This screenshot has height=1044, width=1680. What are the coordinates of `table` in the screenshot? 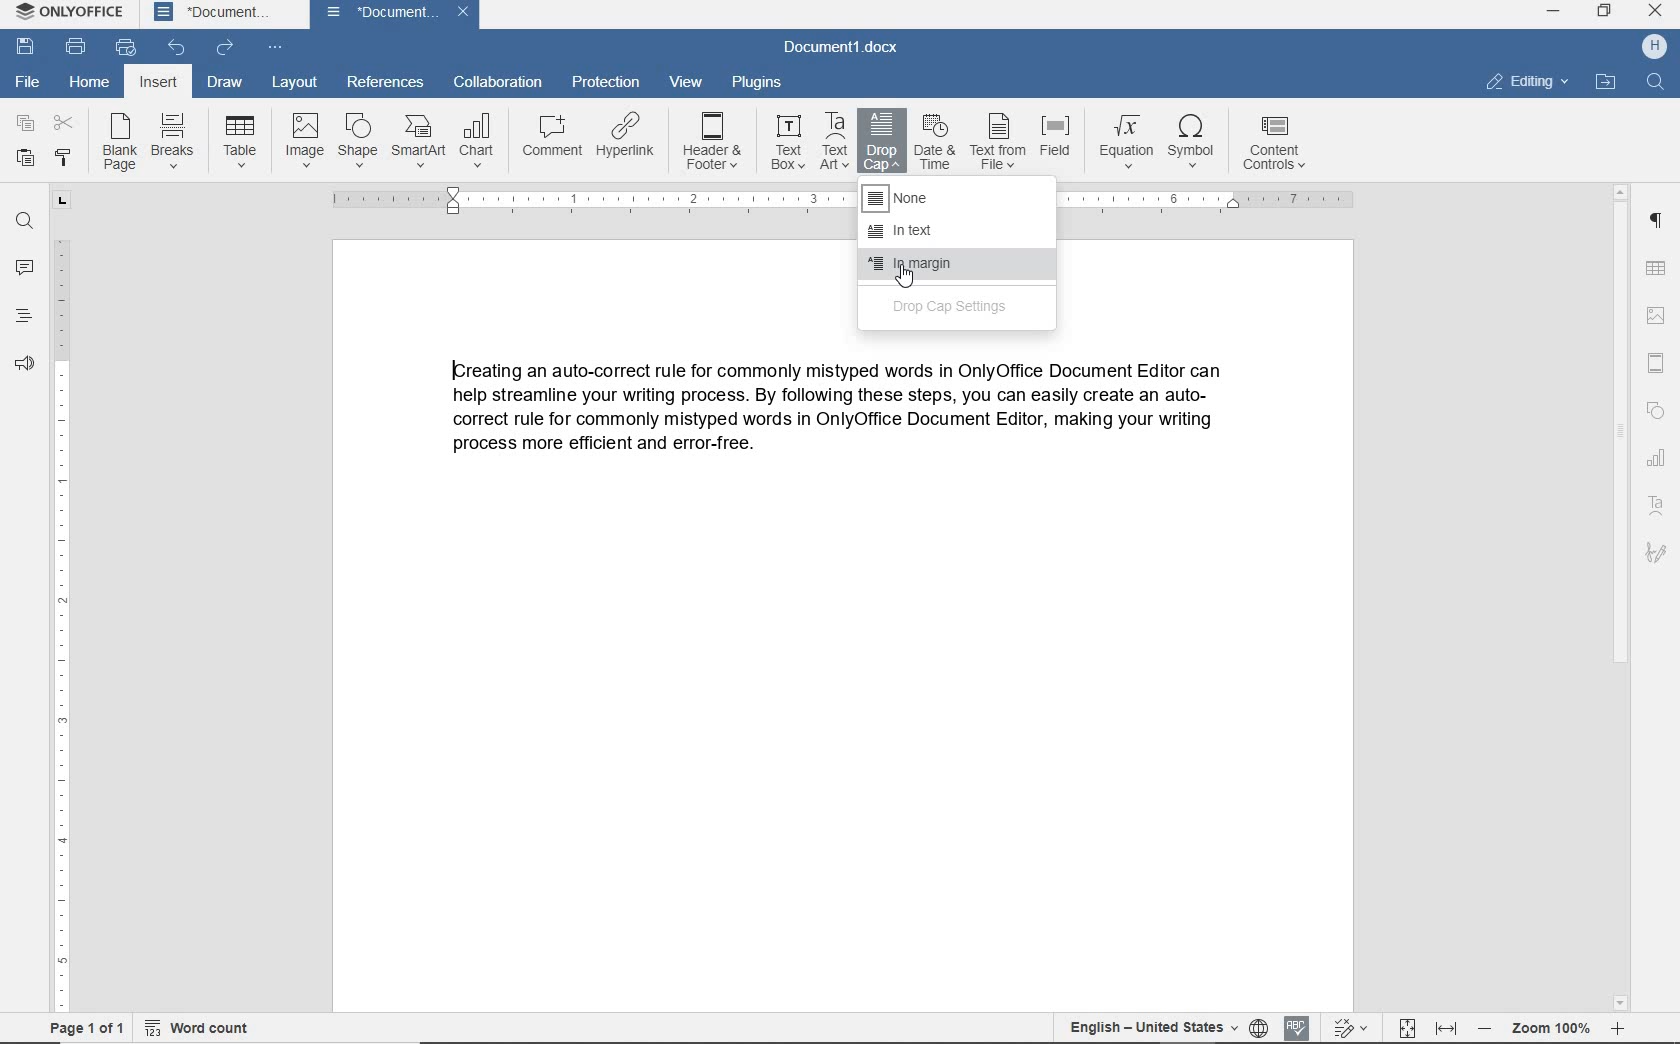 It's located at (1658, 268).